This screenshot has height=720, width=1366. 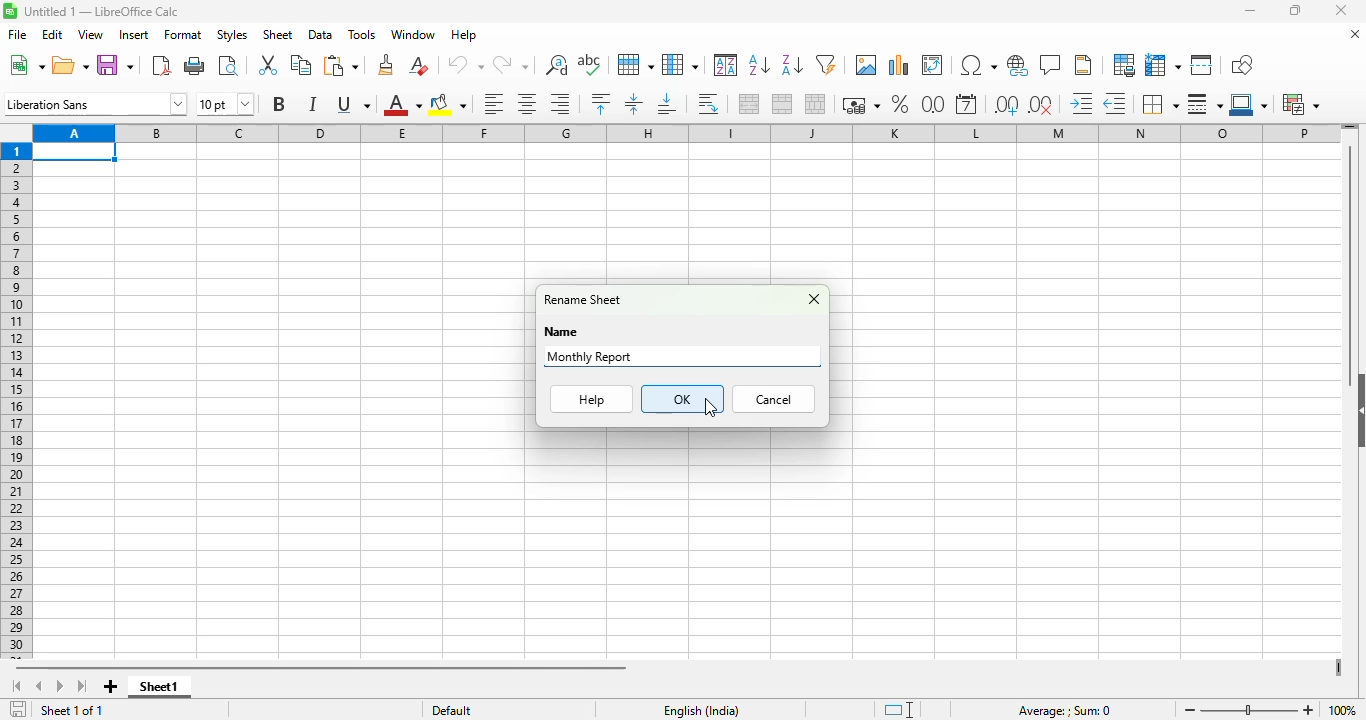 What do you see at coordinates (668, 104) in the screenshot?
I see `align bottom` at bounding box center [668, 104].